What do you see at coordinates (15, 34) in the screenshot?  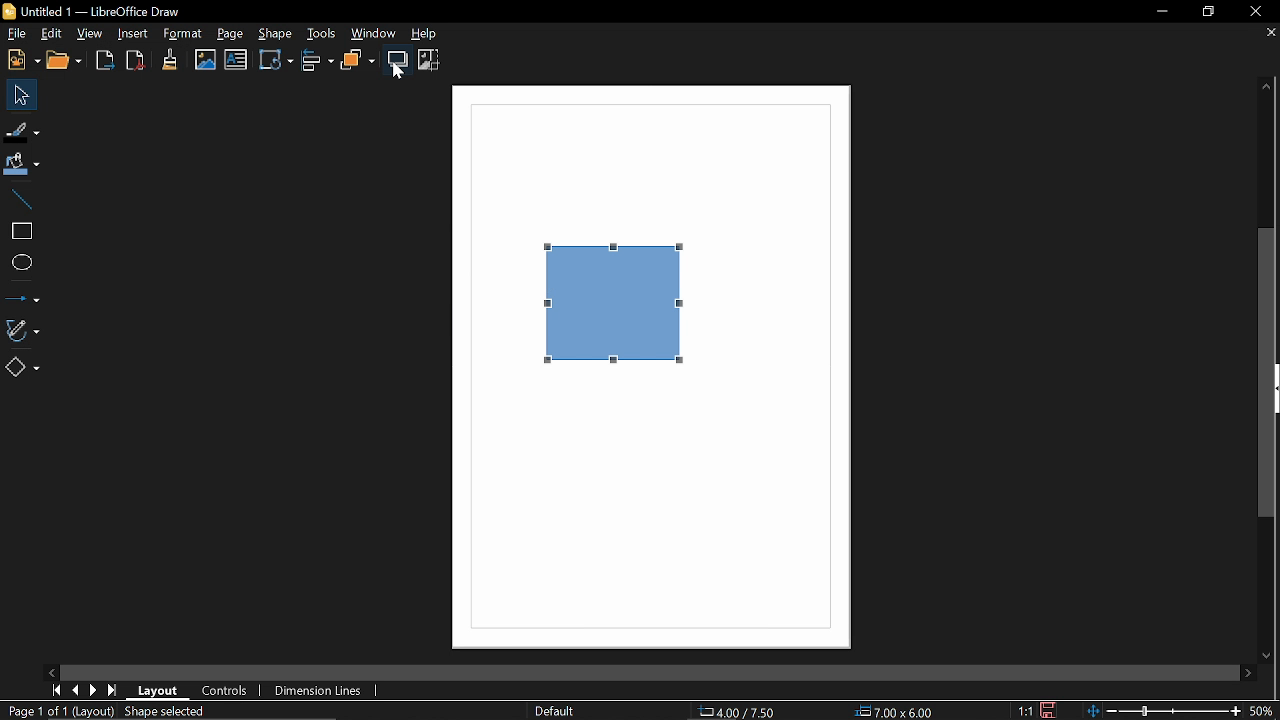 I see `File` at bounding box center [15, 34].